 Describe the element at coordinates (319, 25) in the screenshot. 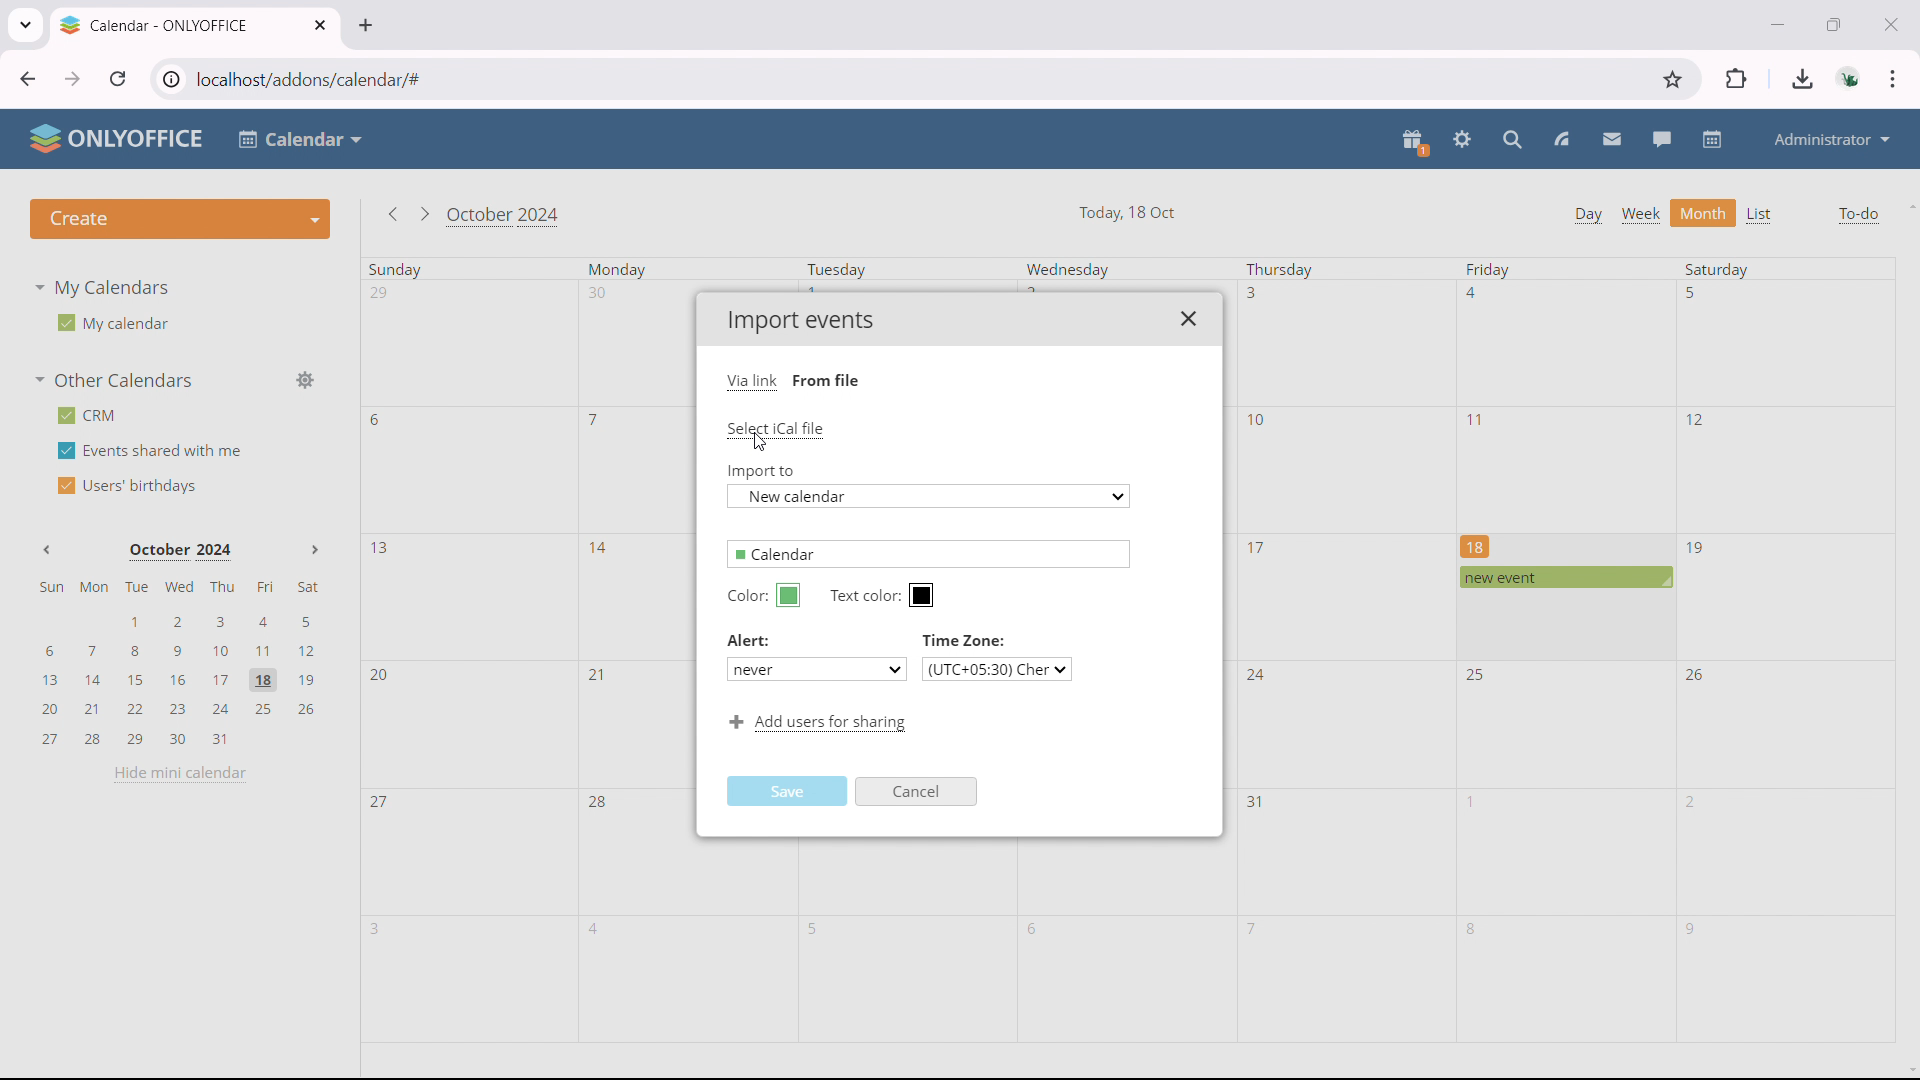

I see `close tab` at that location.